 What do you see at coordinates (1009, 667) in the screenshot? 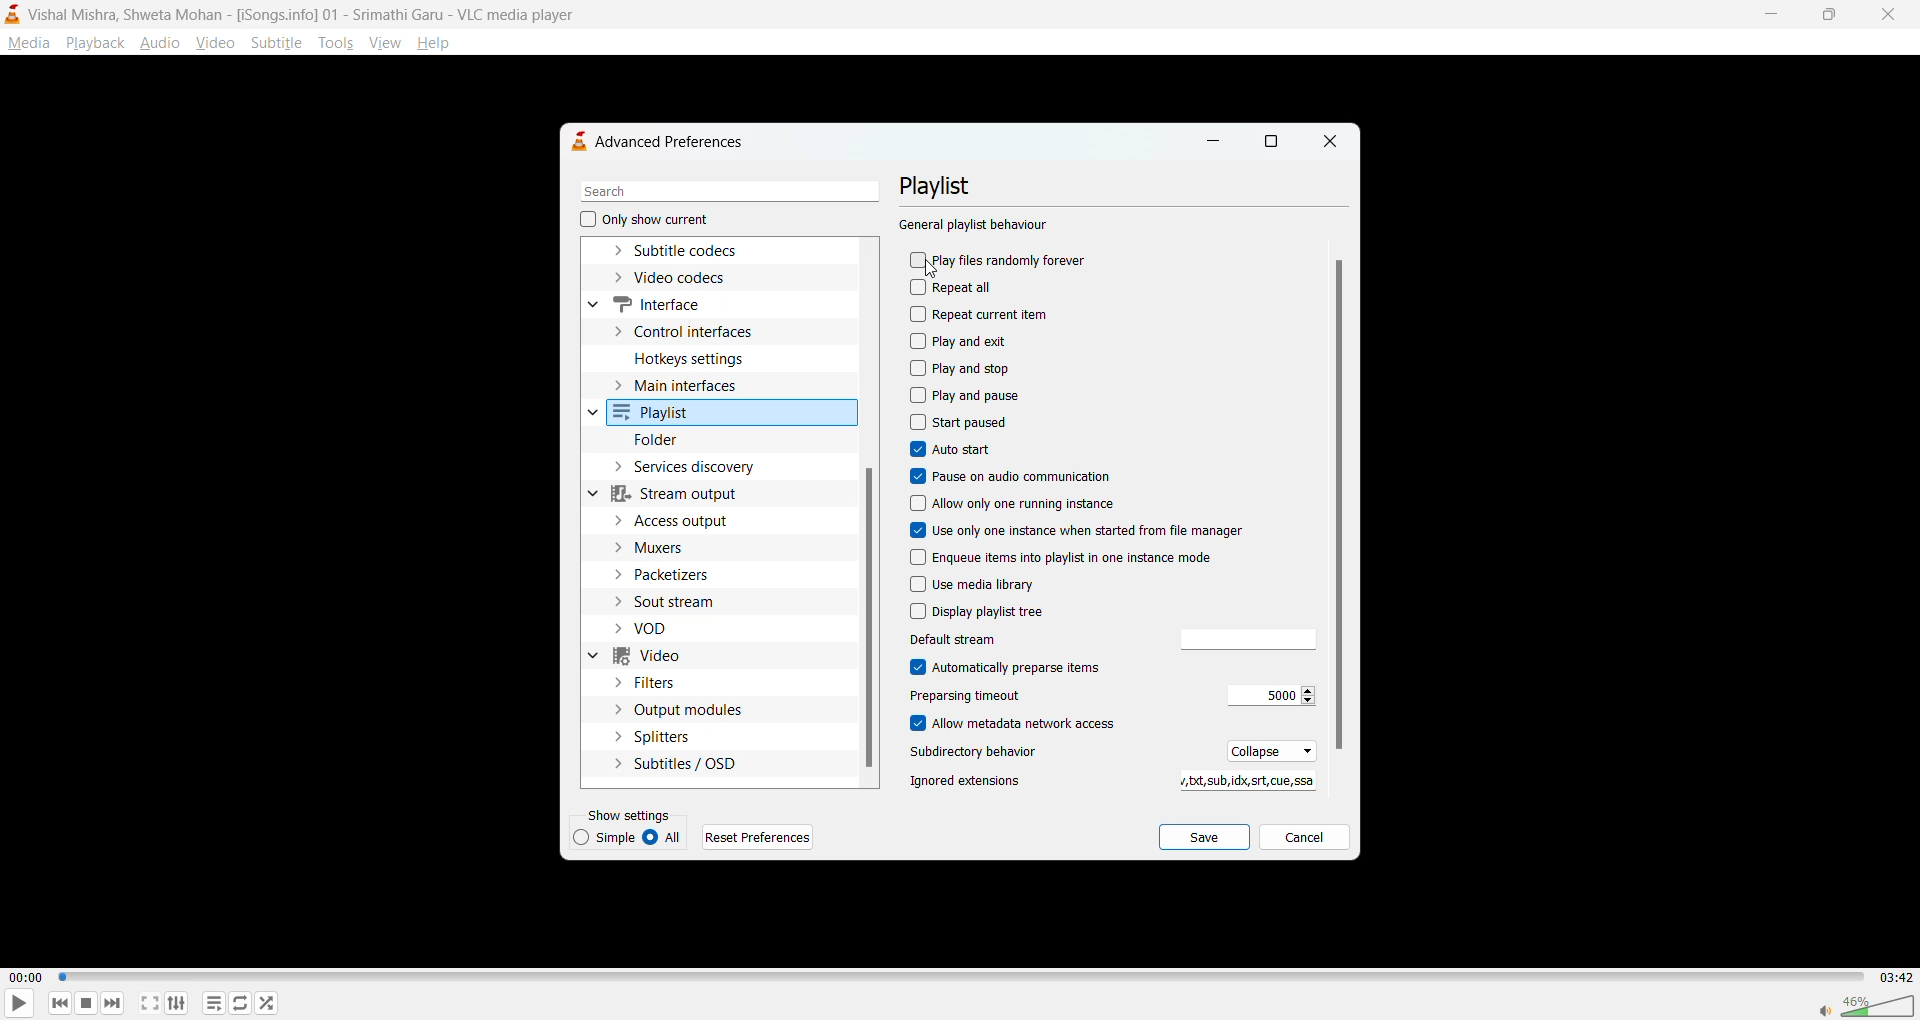
I see `automatically preparse items` at bounding box center [1009, 667].